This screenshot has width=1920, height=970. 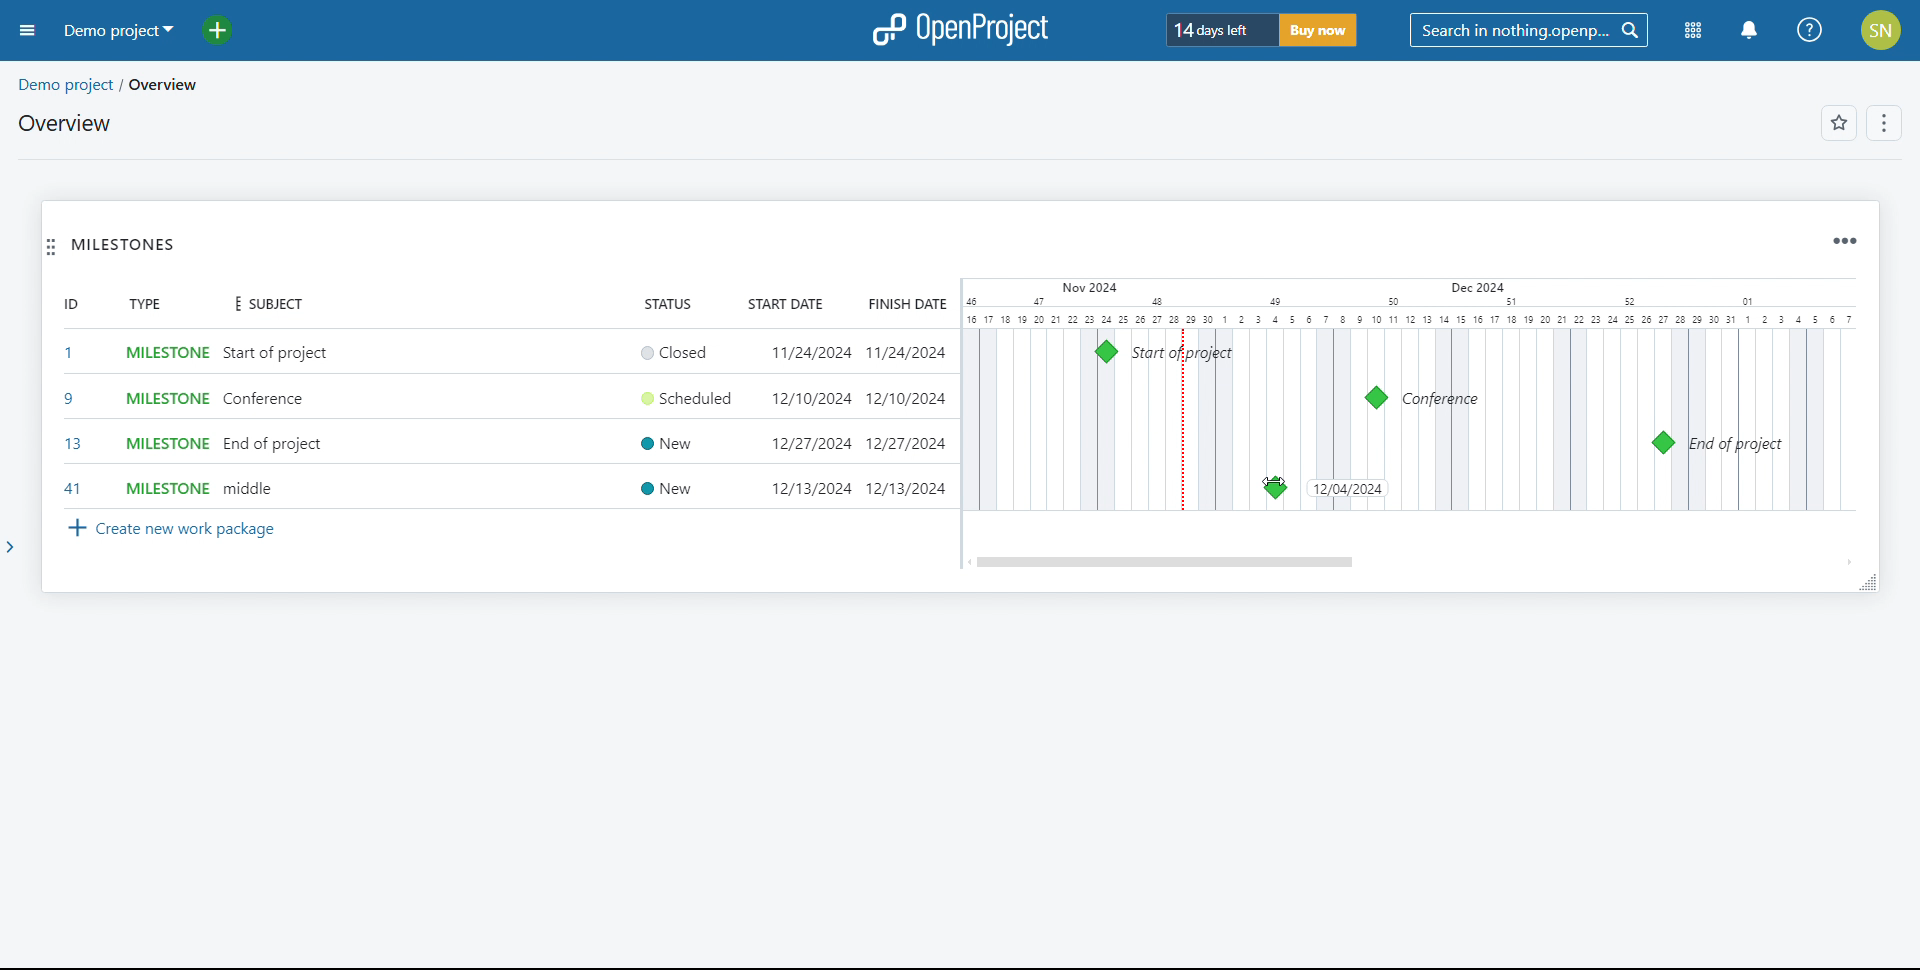 What do you see at coordinates (1844, 242) in the screenshot?
I see `widget options` at bounding box center [1844, 242].